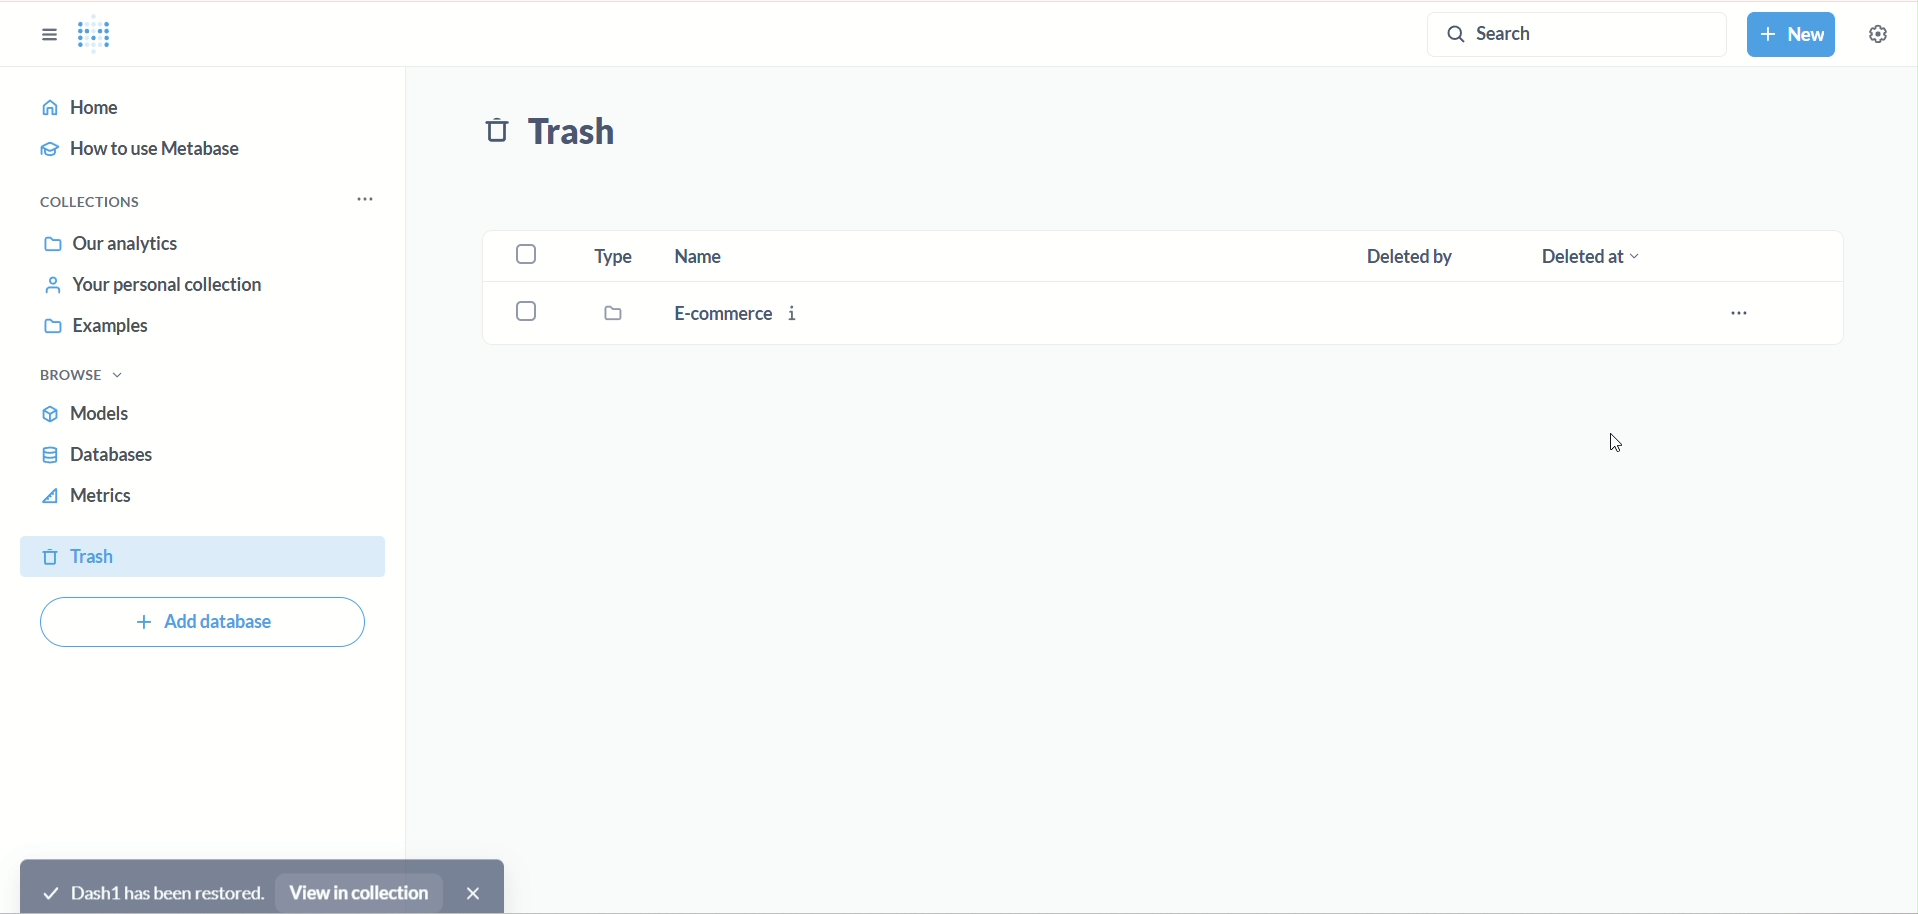  Describe the element at coordinates (95, 497) in the screenshot. I see `metrics` at that location.